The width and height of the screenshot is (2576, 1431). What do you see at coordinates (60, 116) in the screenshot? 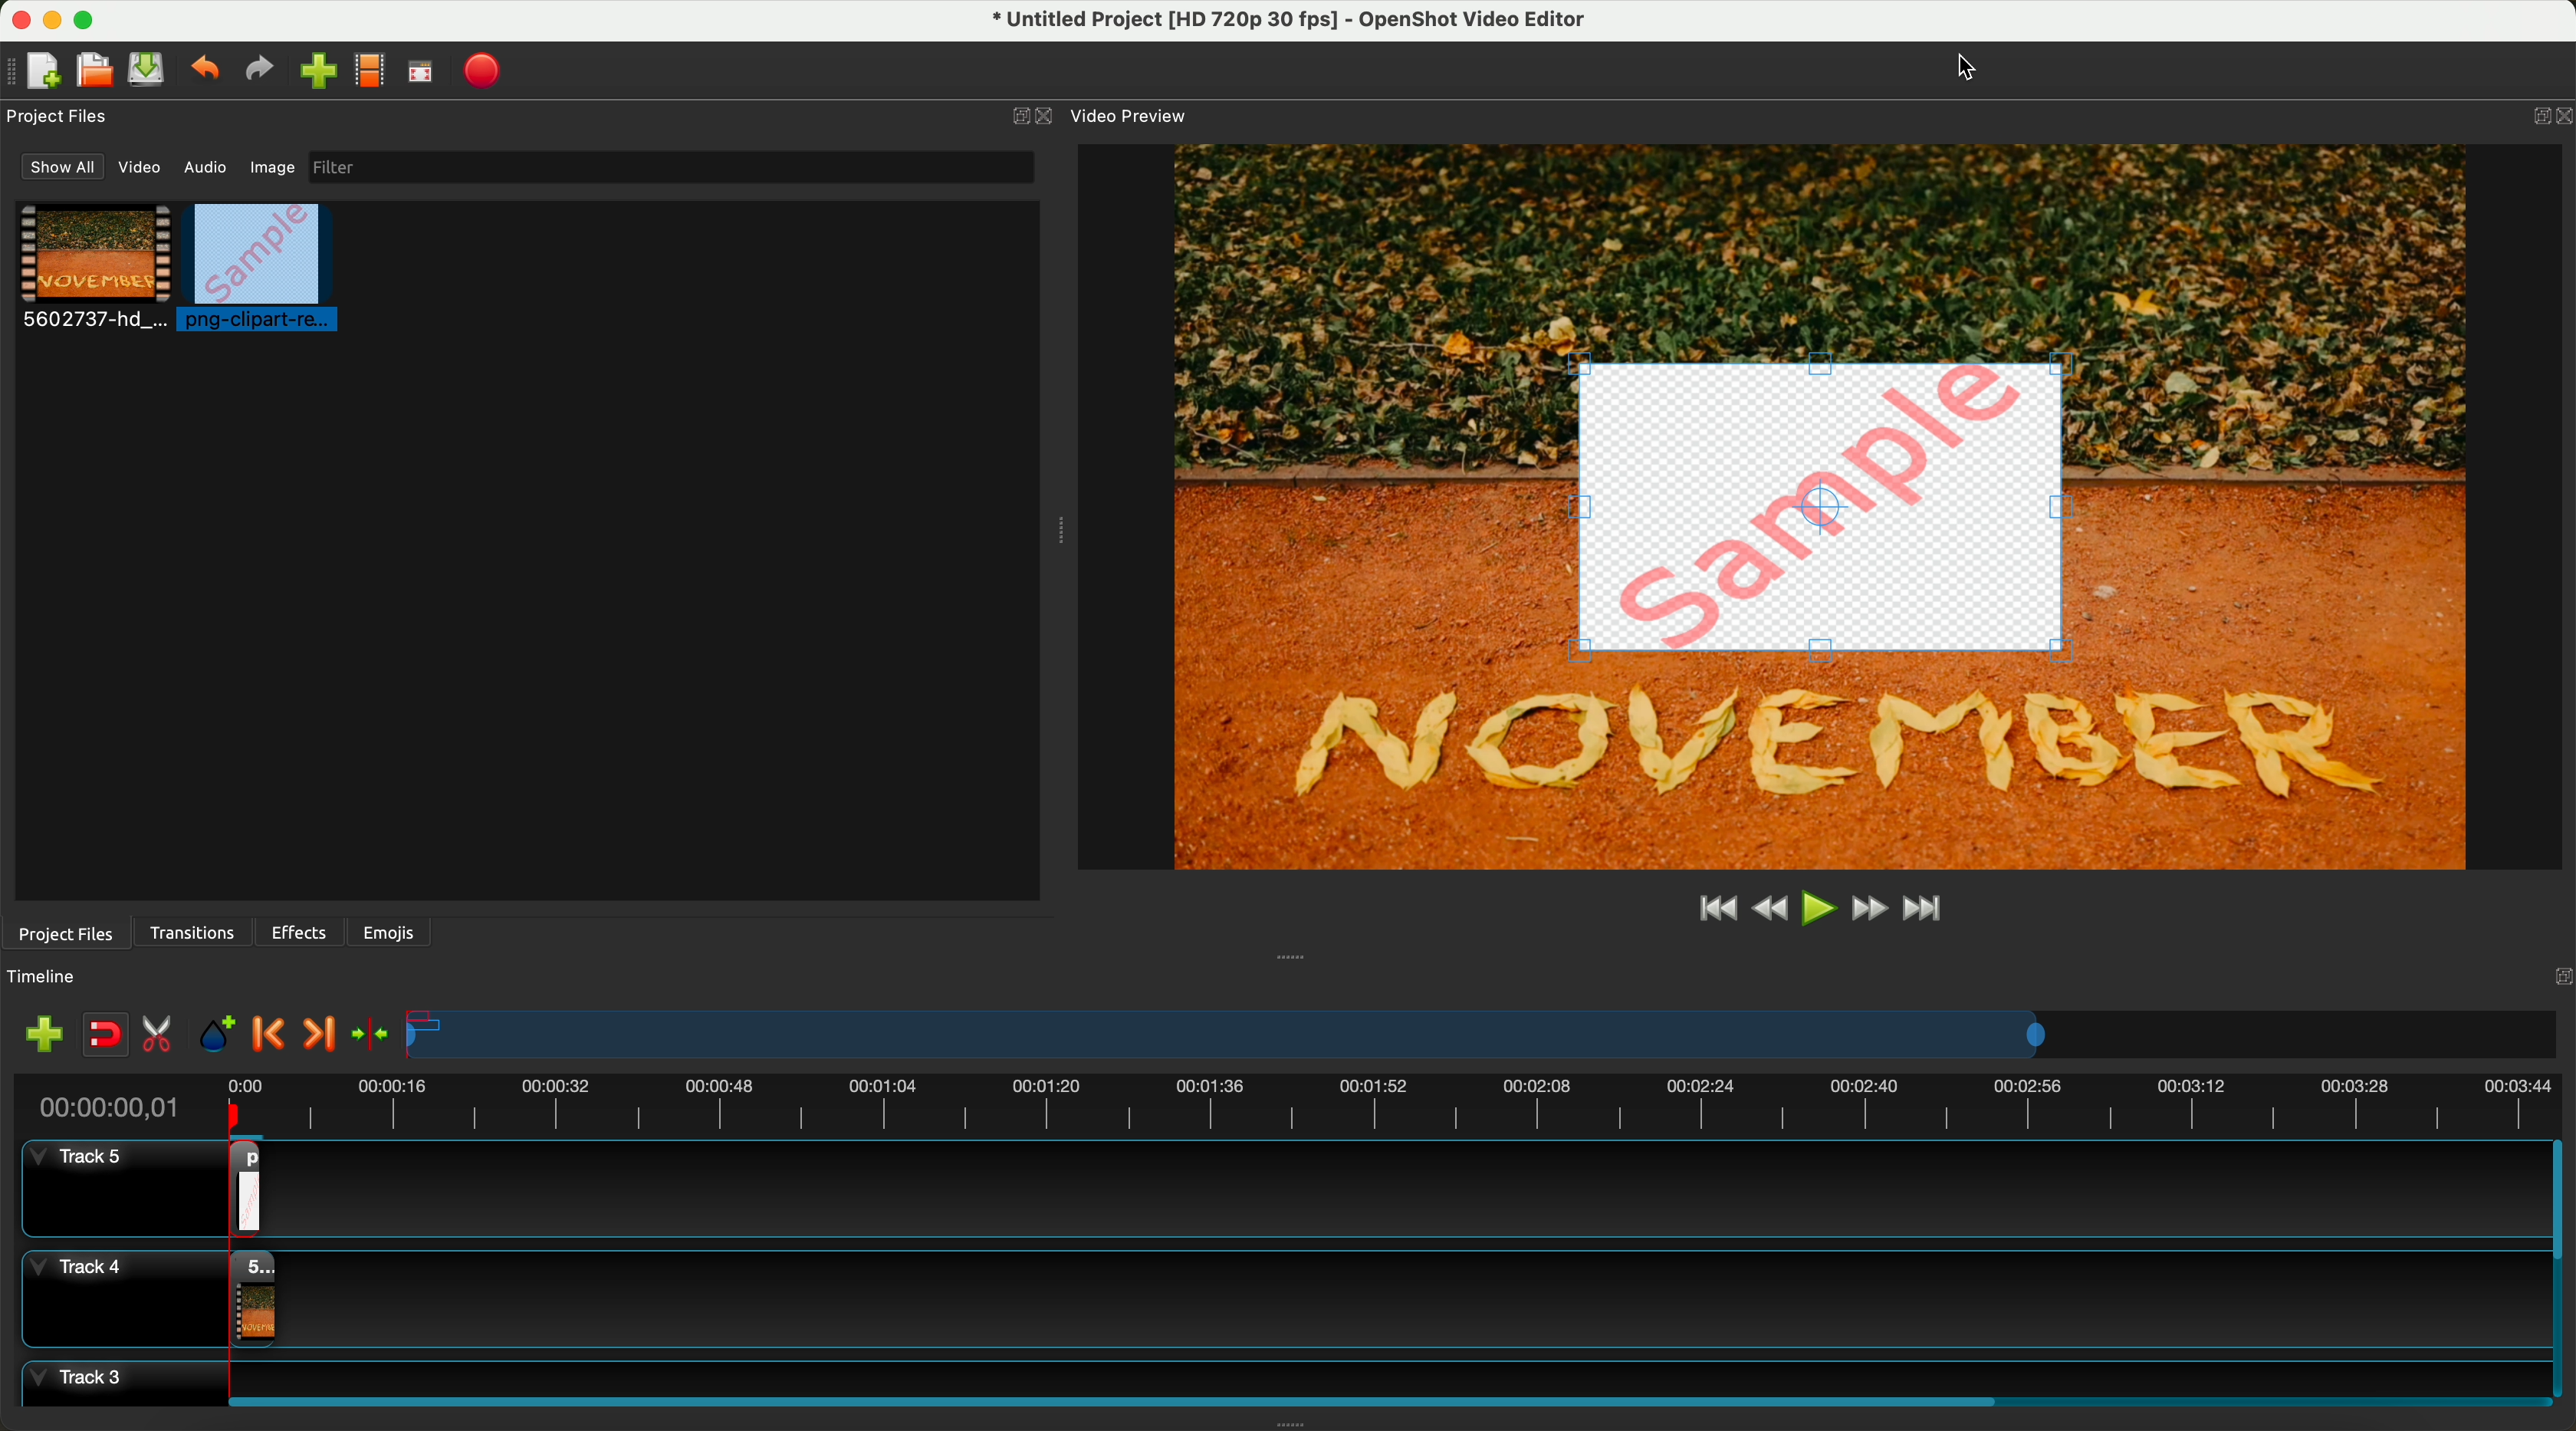
I see `project files` at bounding box center [60, 116].